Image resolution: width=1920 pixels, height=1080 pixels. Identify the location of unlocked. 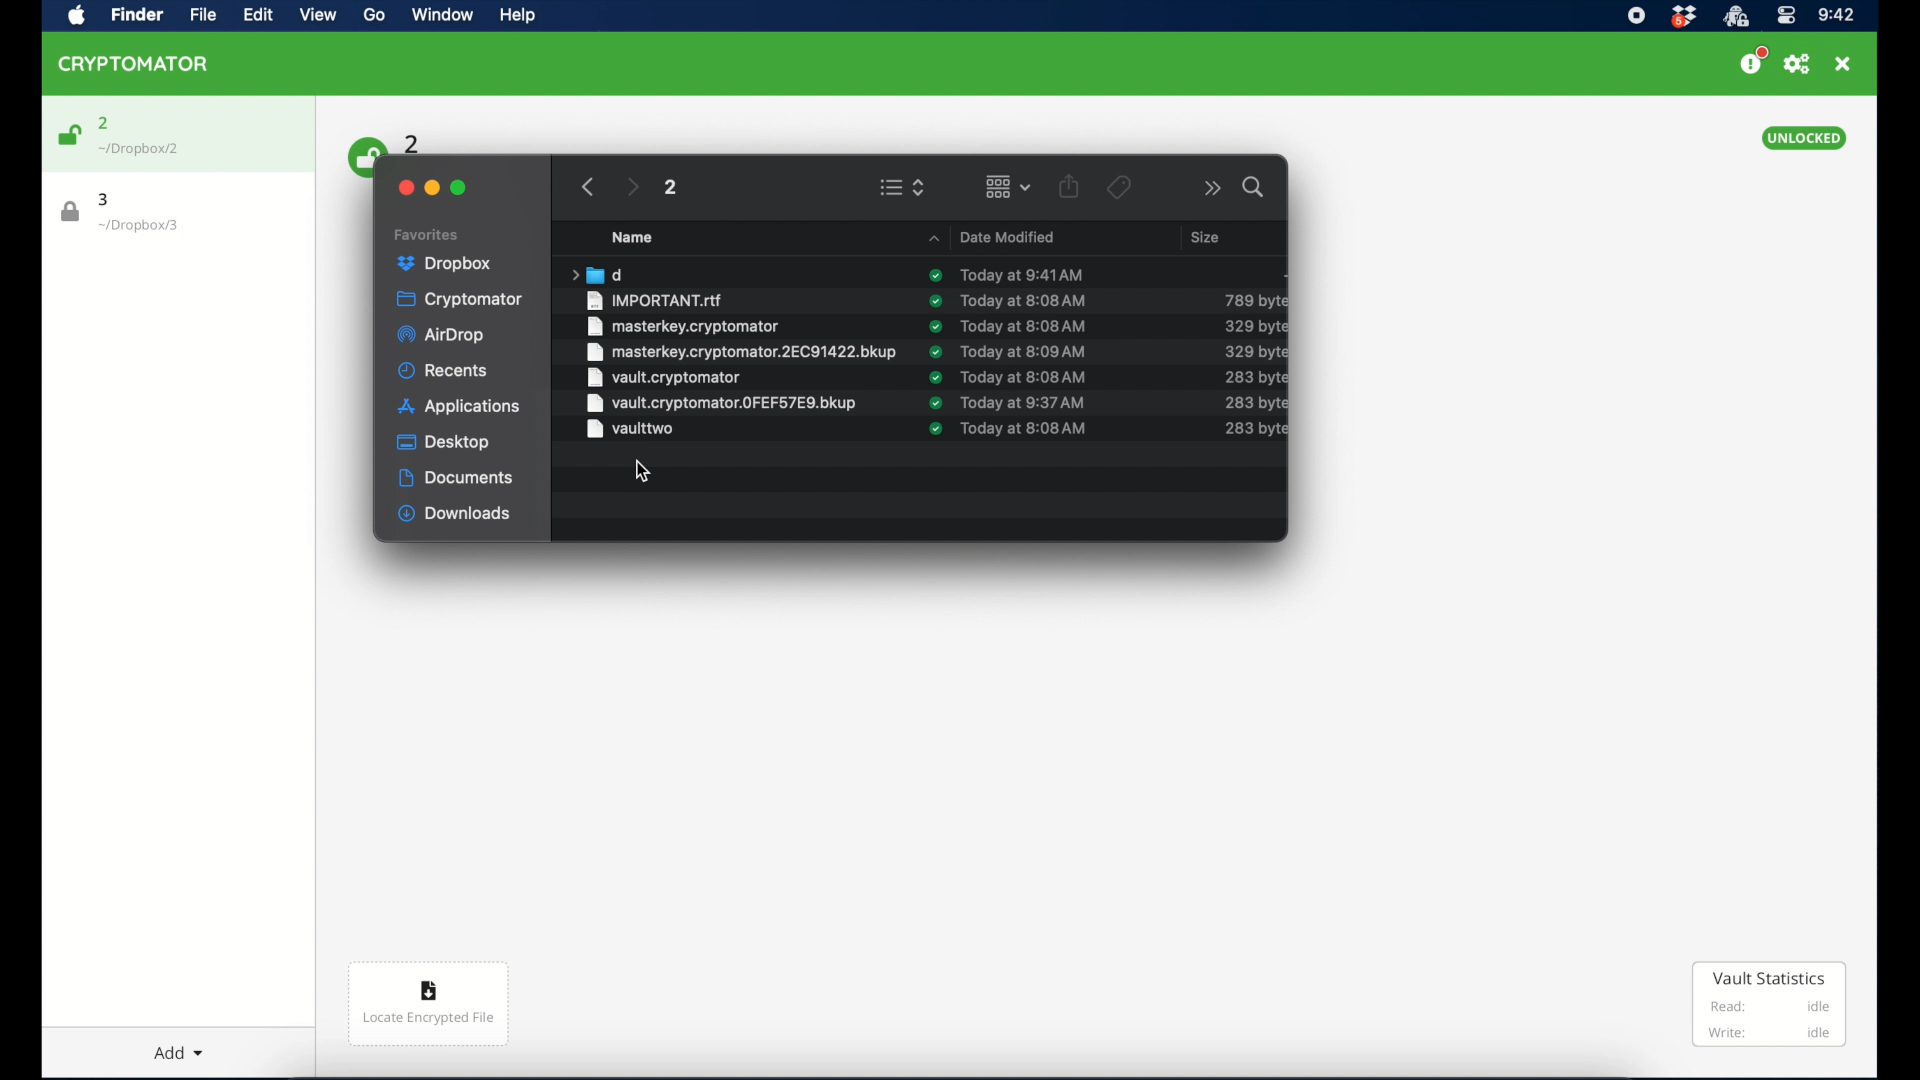
(1803, 138).